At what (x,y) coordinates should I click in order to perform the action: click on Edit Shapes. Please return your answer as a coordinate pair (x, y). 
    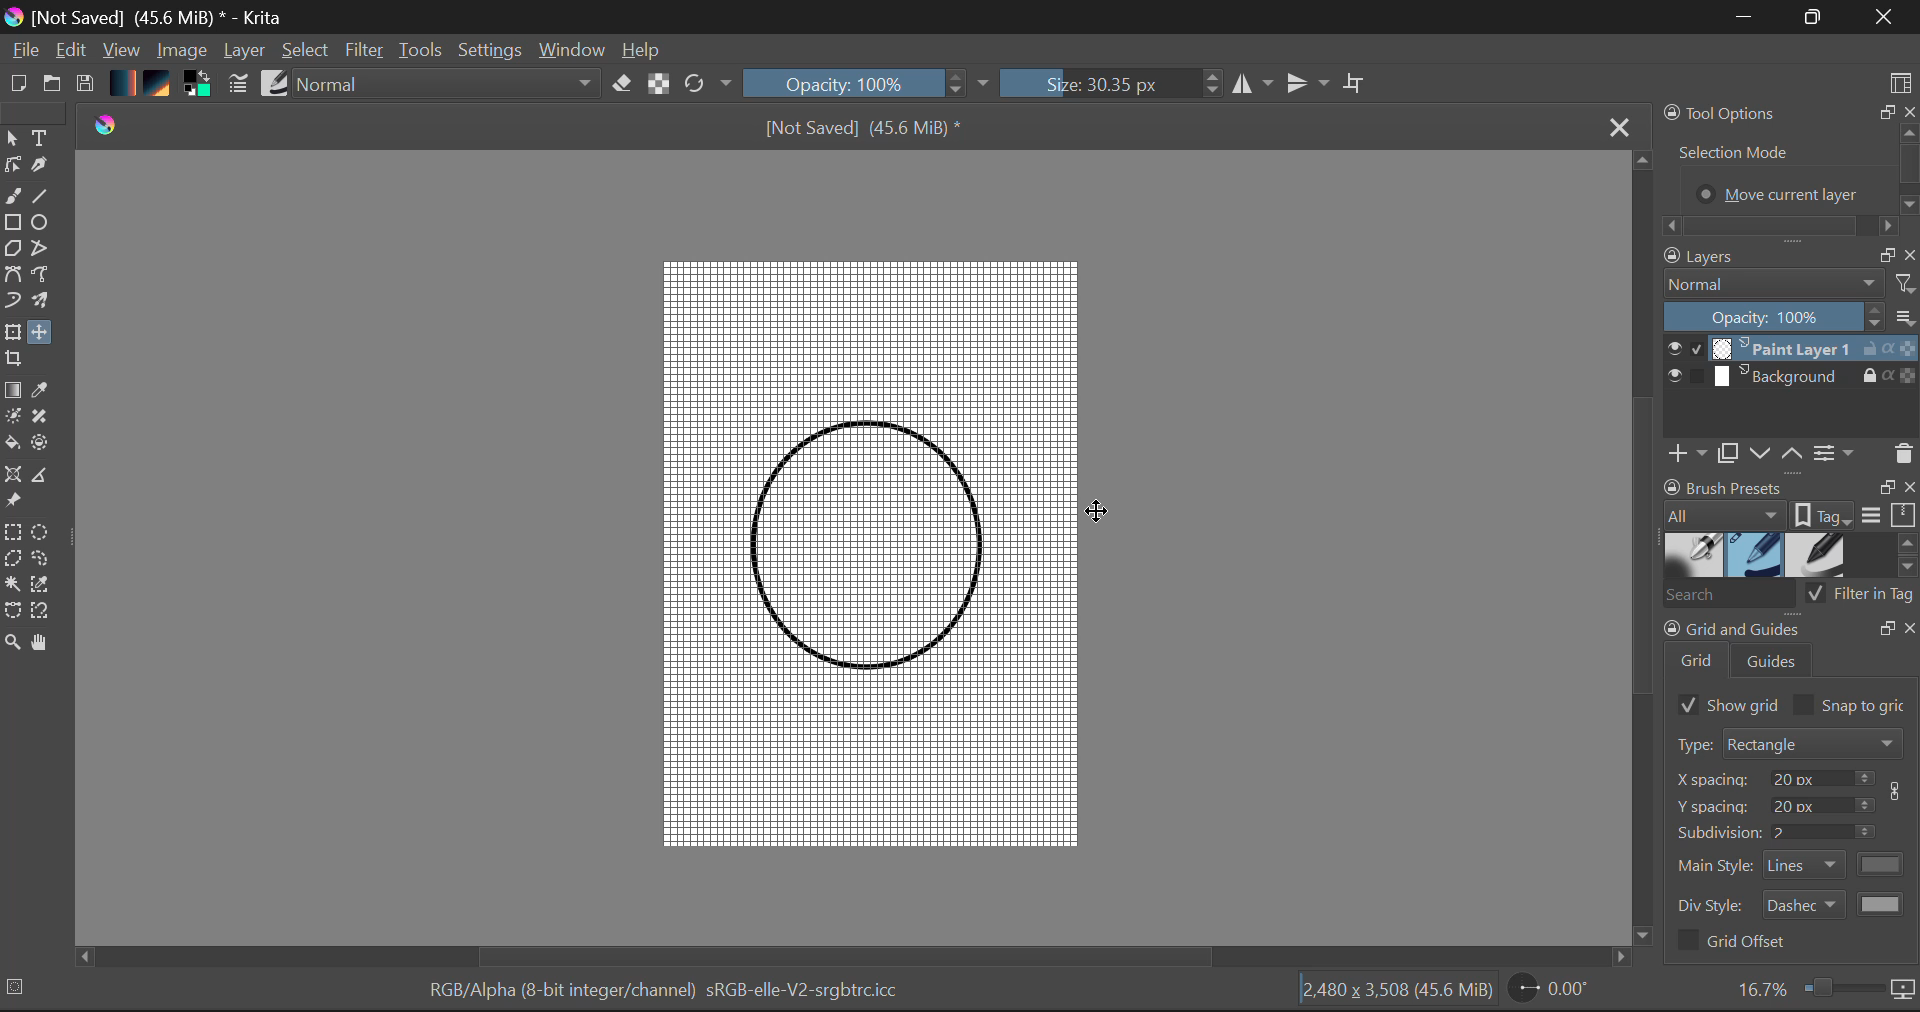
    Looking at the image, I should click on (16, 166).